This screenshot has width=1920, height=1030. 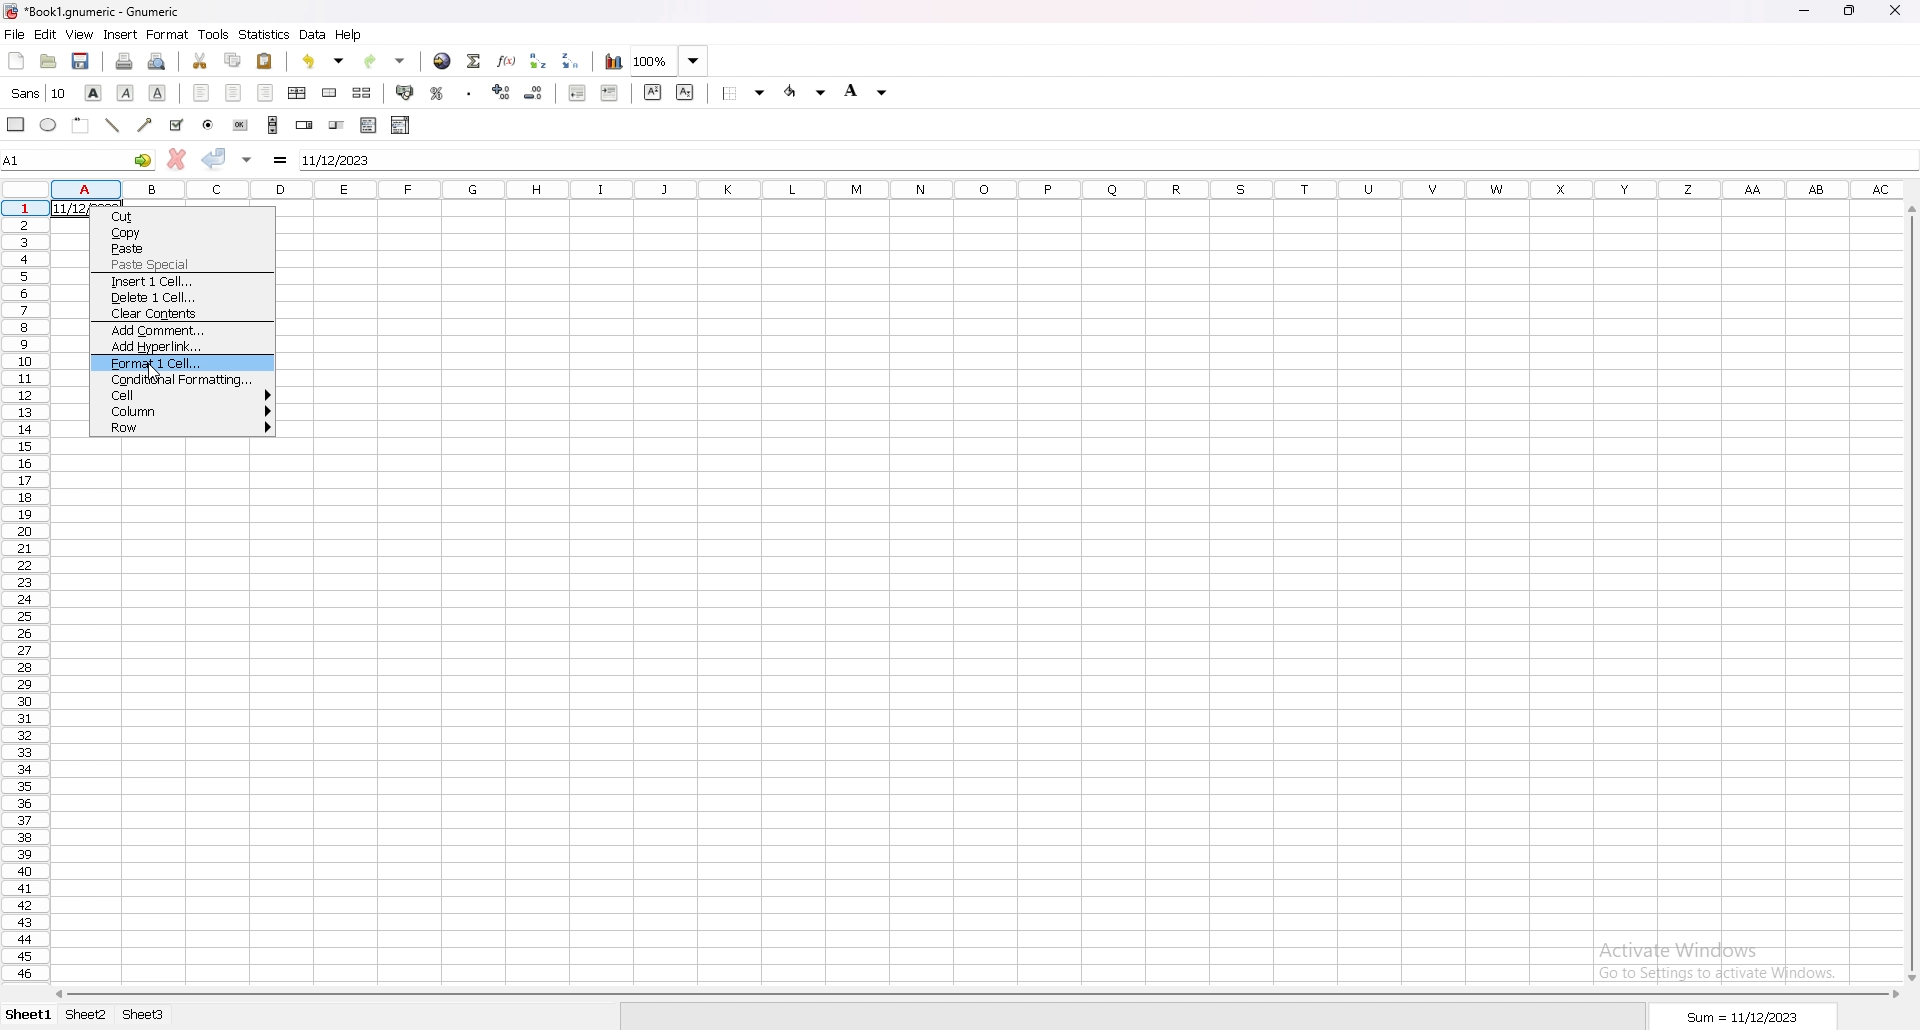 What do you see at coordinates (865, 92) in the screenshot?
I see `background` at bounding box center [865, 92].